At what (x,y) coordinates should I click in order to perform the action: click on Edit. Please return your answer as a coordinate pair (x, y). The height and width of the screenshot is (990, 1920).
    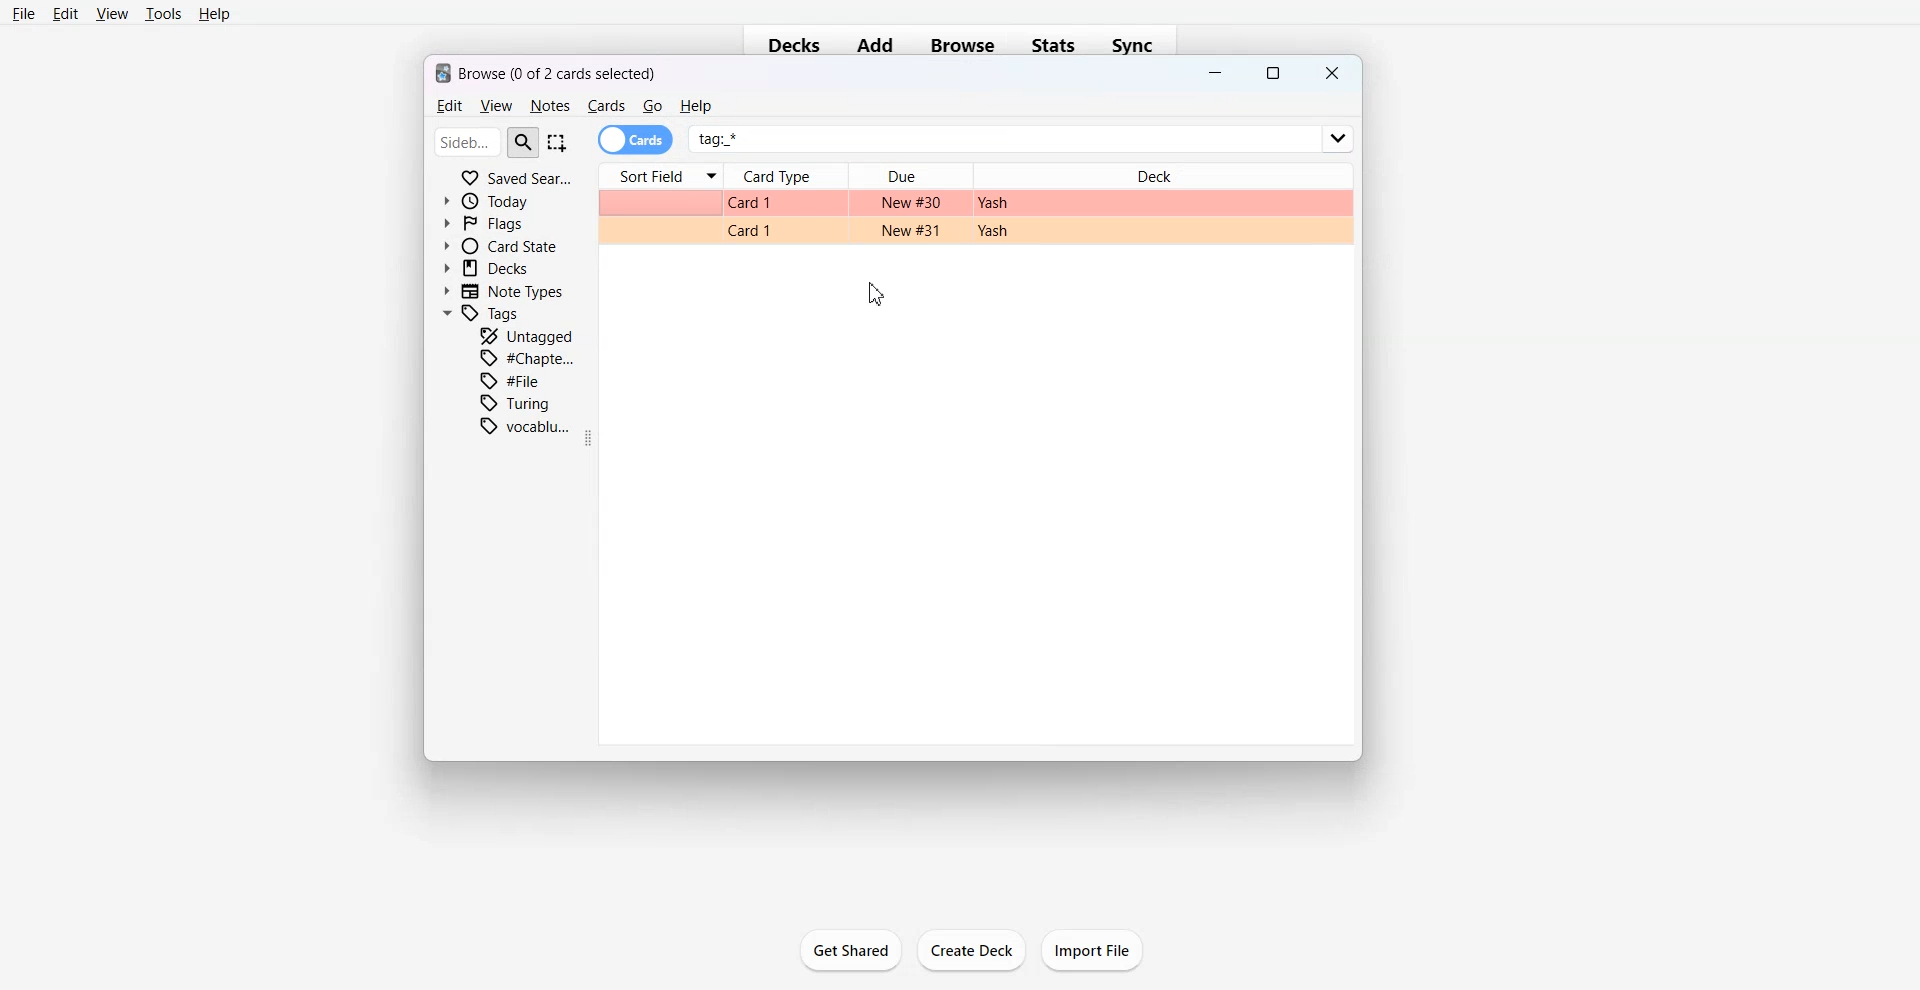
    Looking at the image, I should click on (66, 13).